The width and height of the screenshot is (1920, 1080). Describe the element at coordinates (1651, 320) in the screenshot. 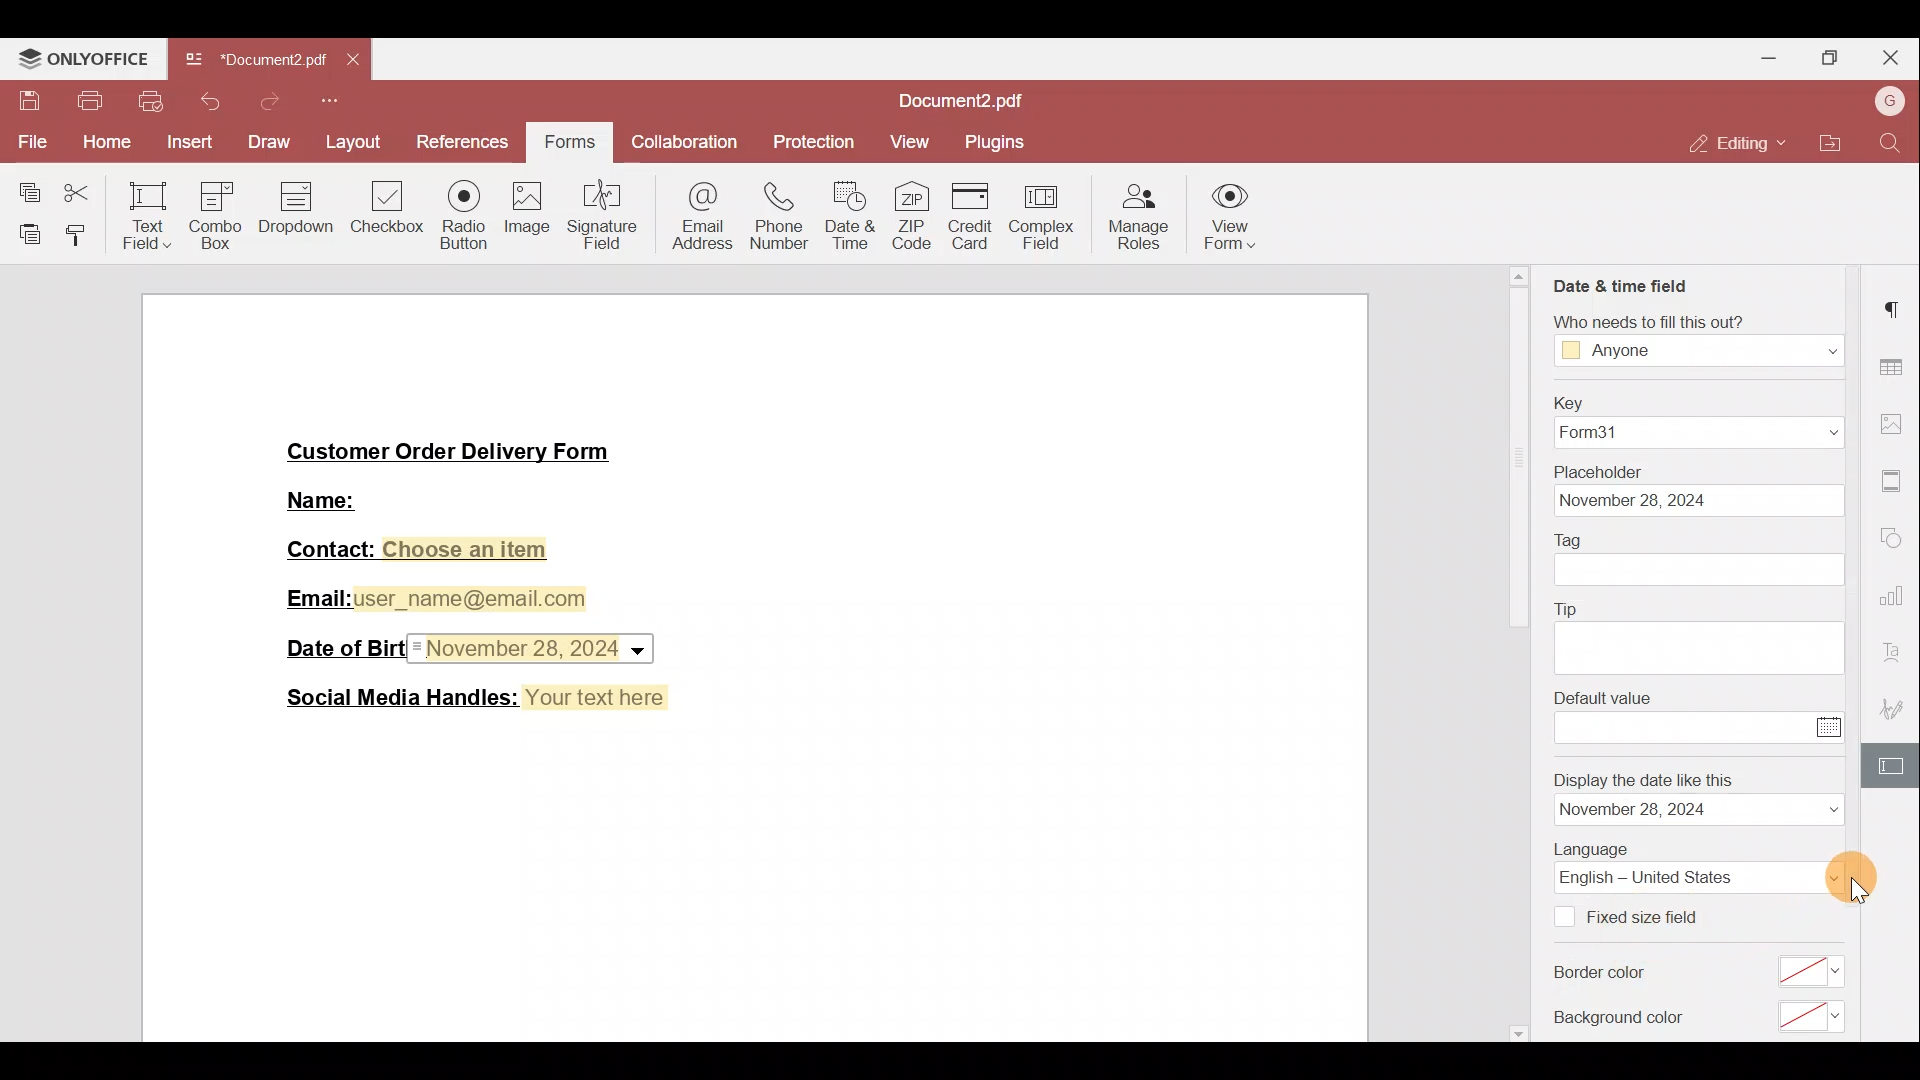

I see `Who needs to fill this out?` at that location.